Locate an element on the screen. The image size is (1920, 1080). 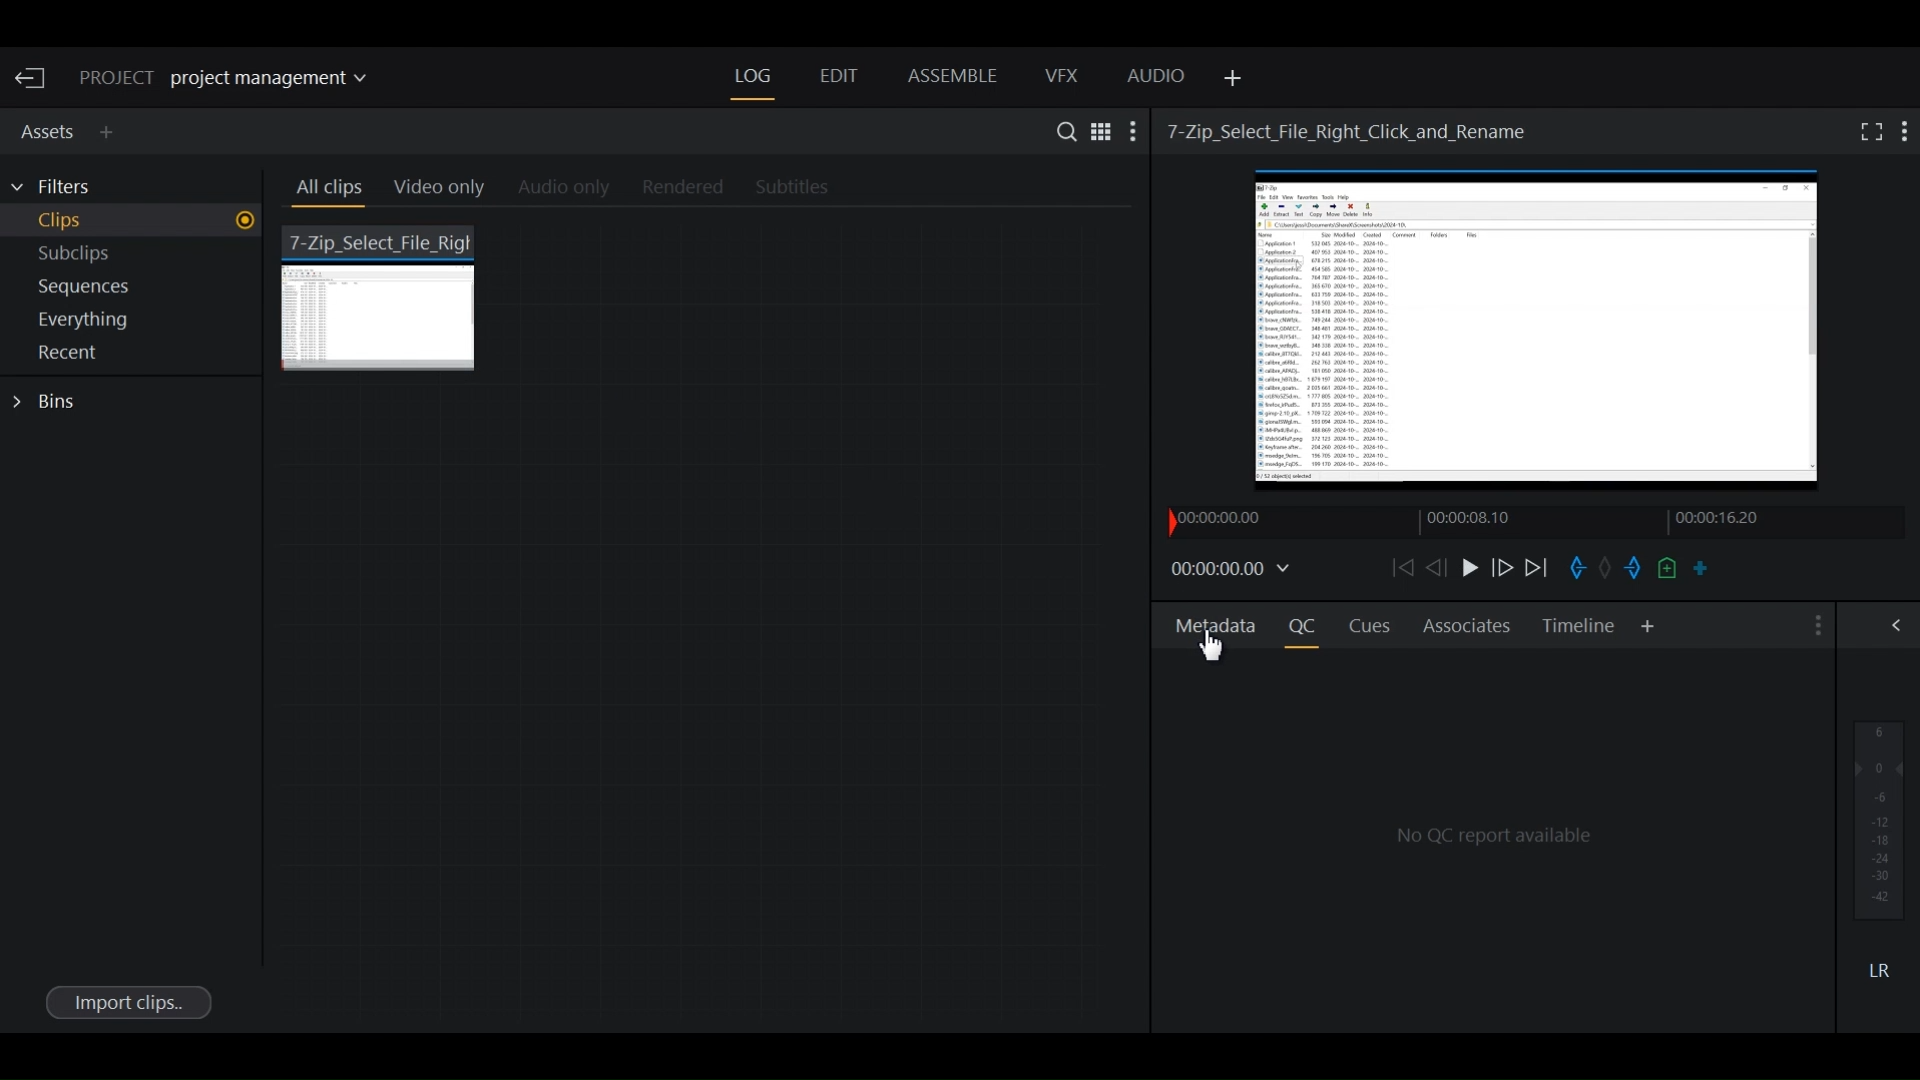
Show/Hide Full Audio mix is located at coordinates (1900, 624).